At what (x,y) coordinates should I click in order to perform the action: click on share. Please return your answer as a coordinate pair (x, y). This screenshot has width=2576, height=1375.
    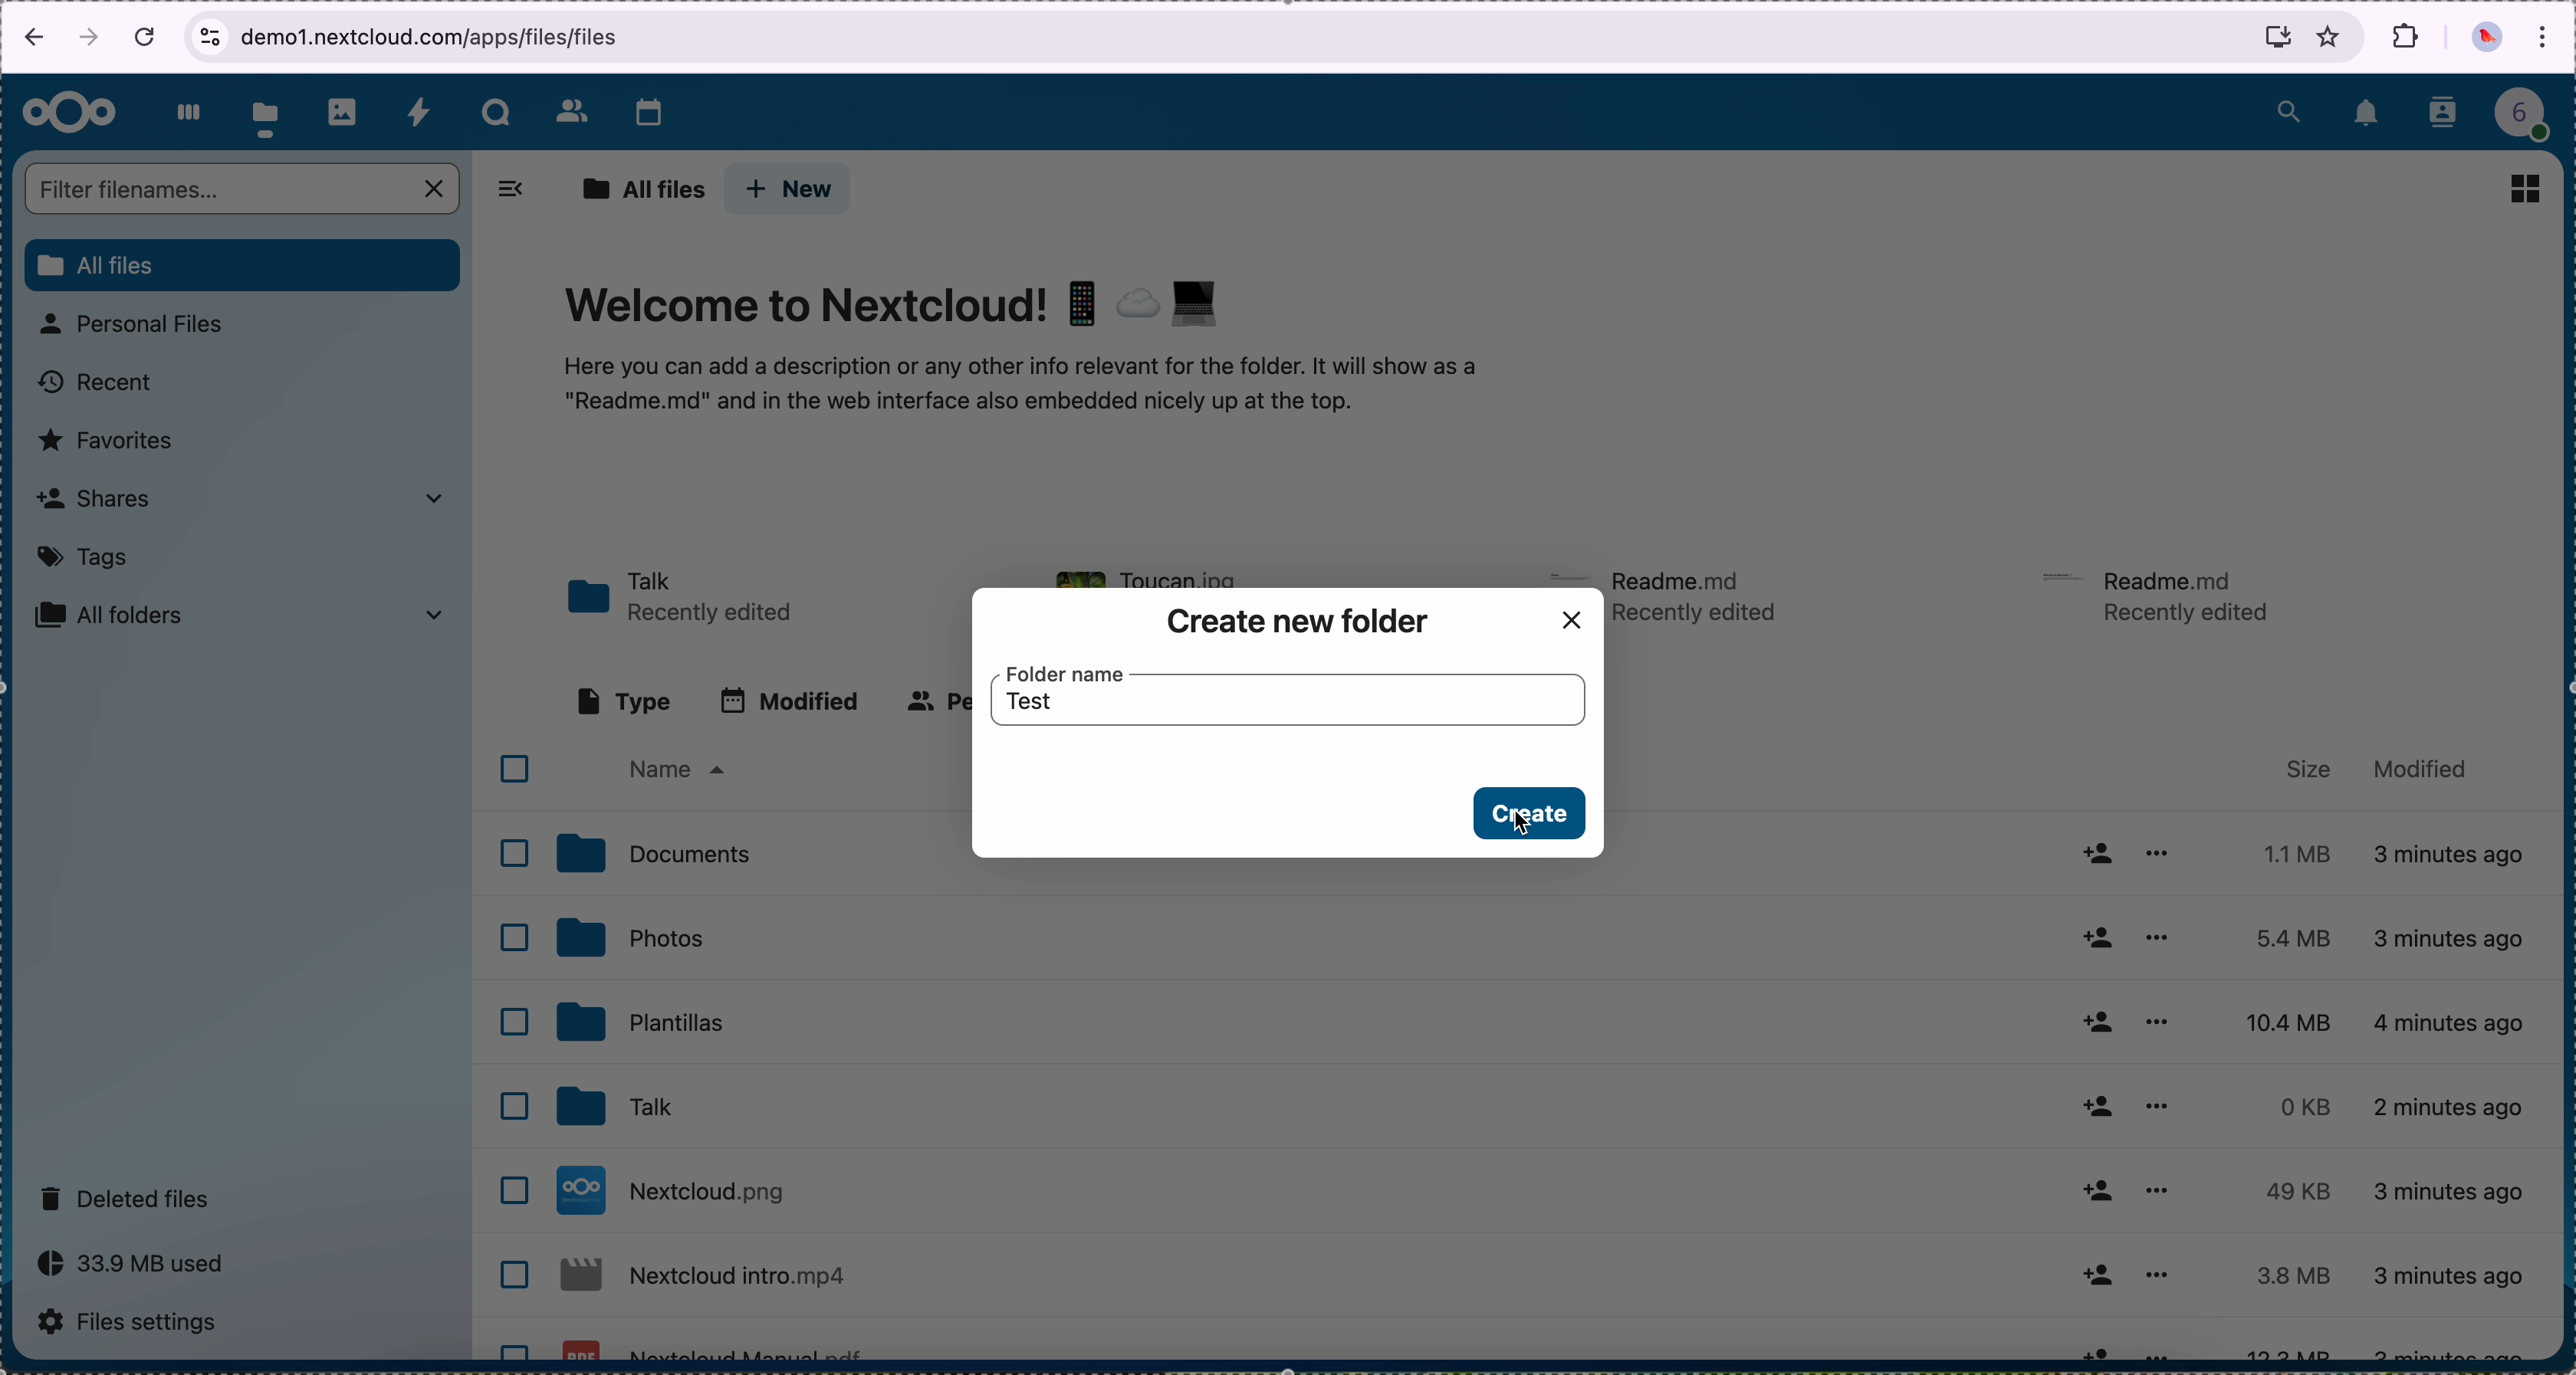
    Looking at the image, I should click on (2094, 1107).